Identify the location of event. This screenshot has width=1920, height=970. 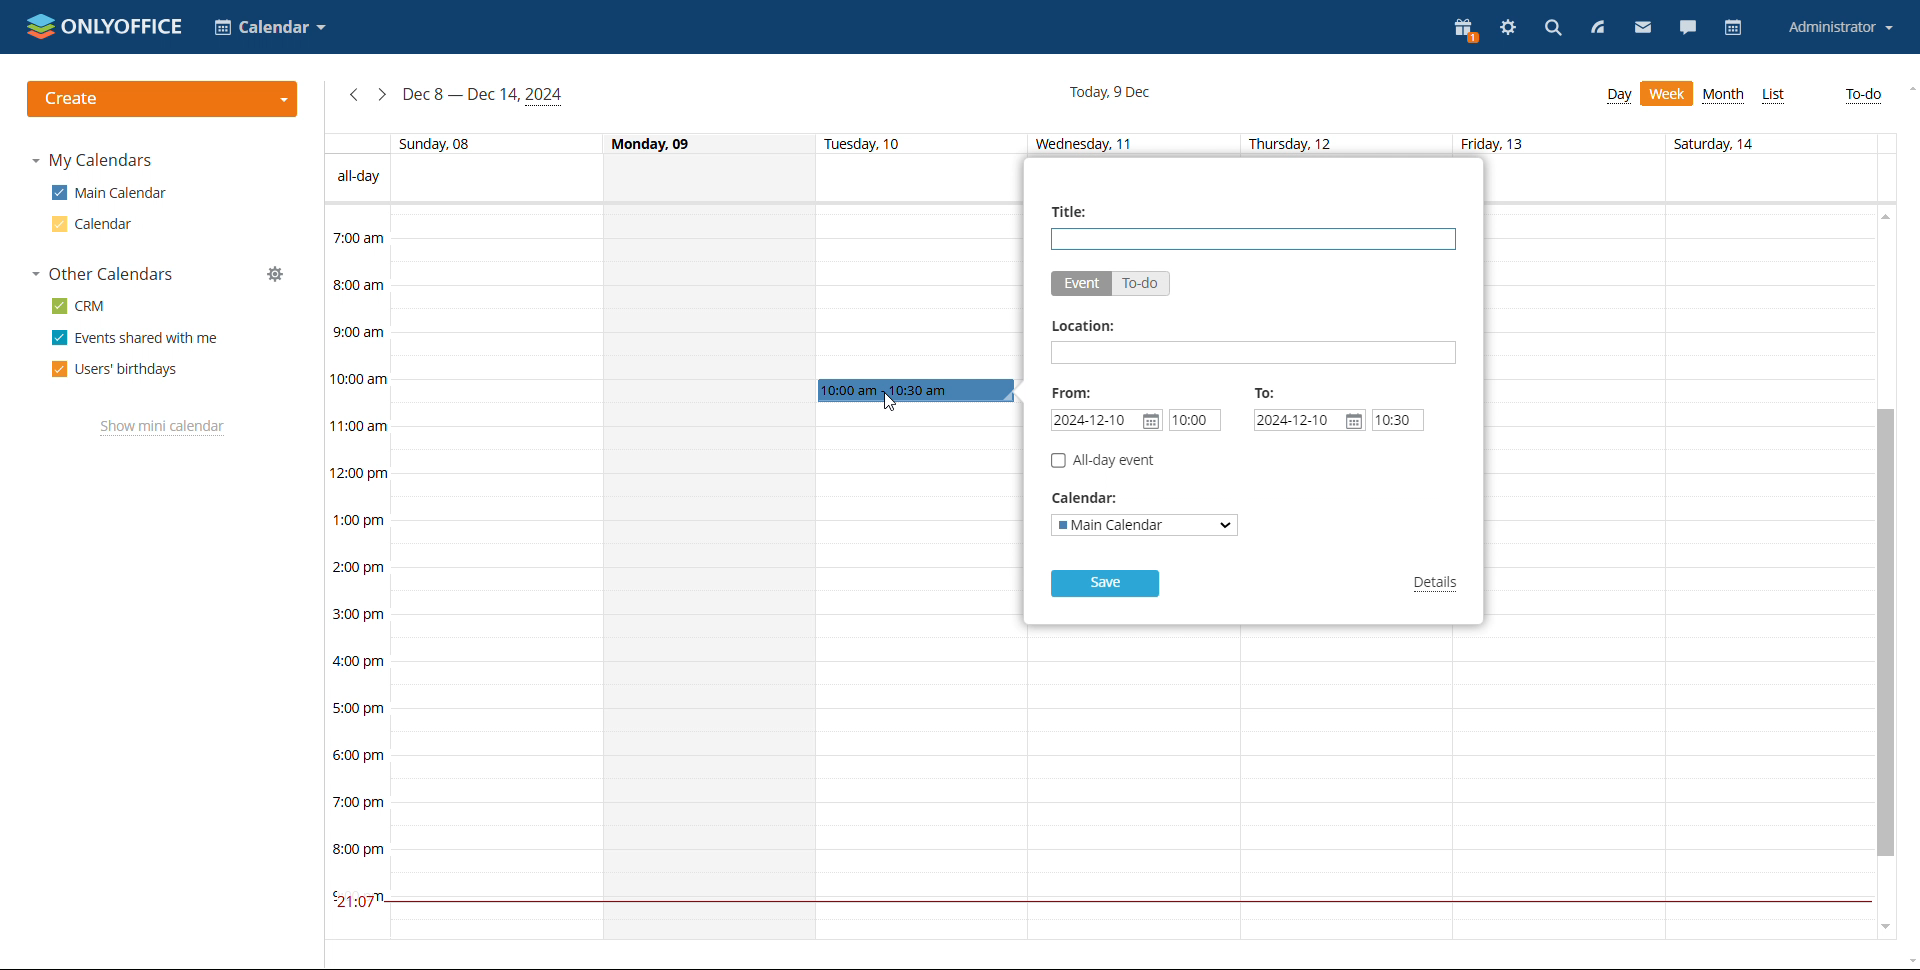
(1081, 284).